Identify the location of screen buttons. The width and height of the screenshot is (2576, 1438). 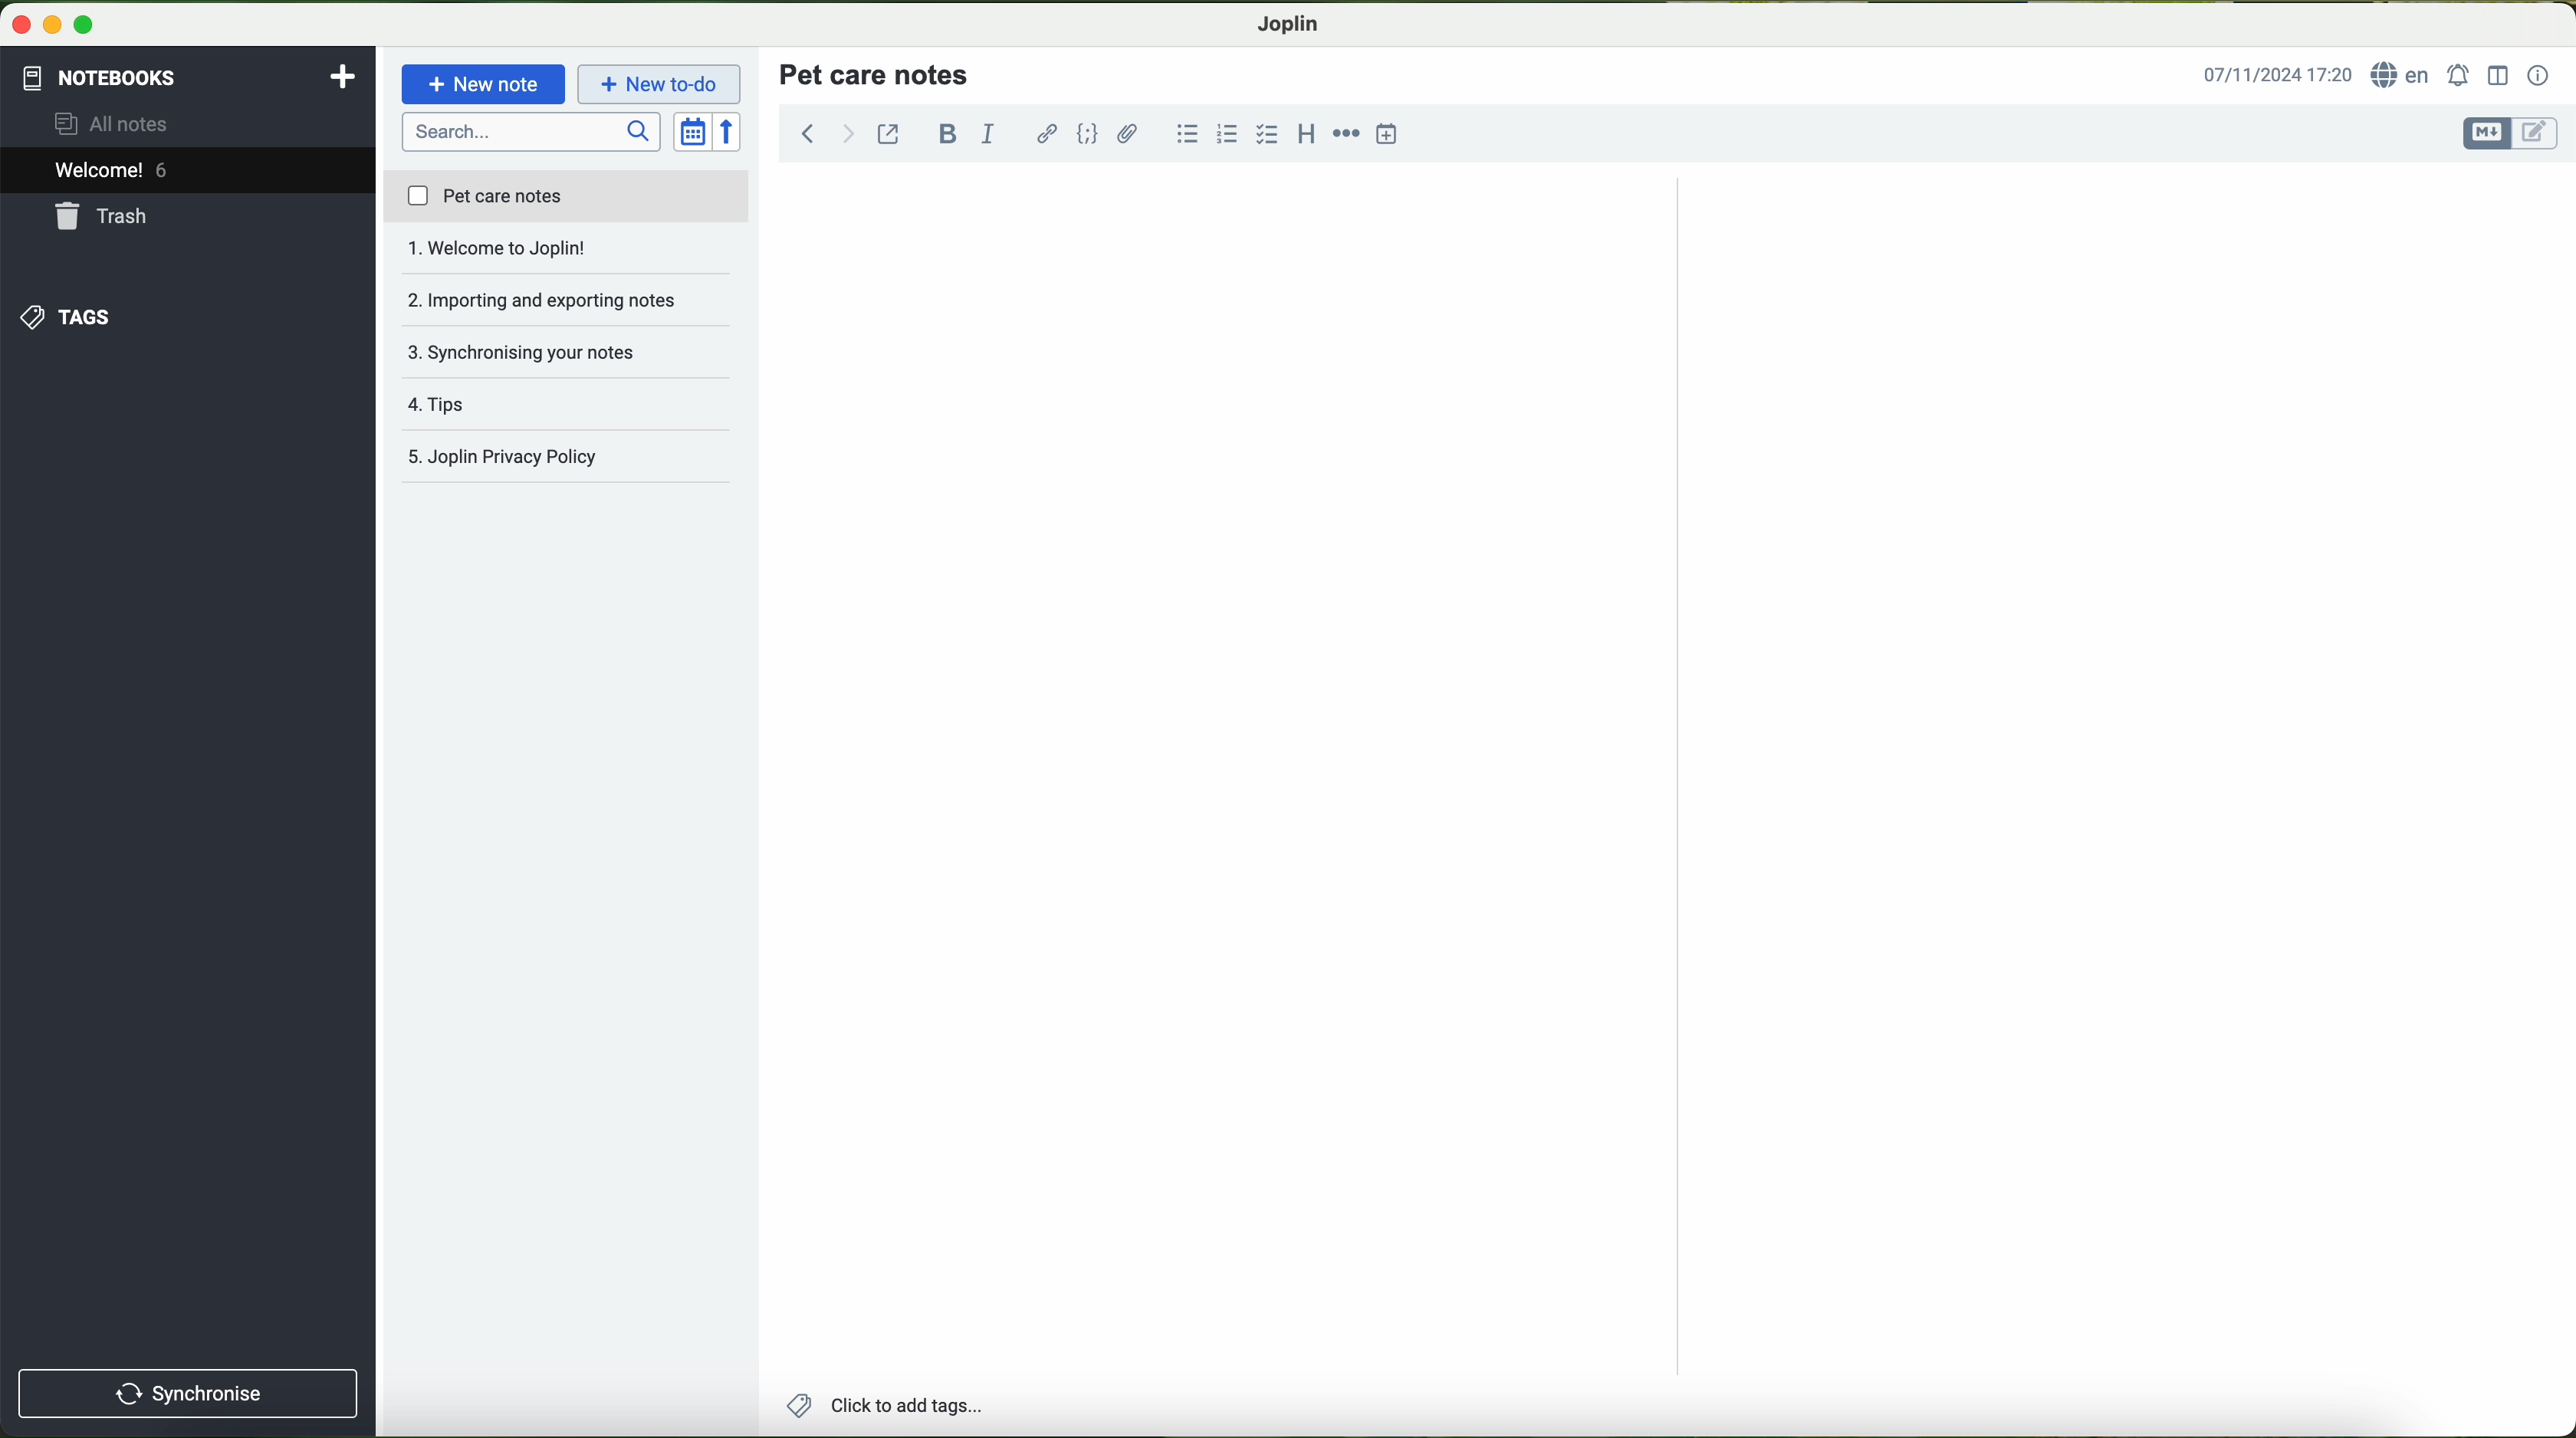
(50, 26).